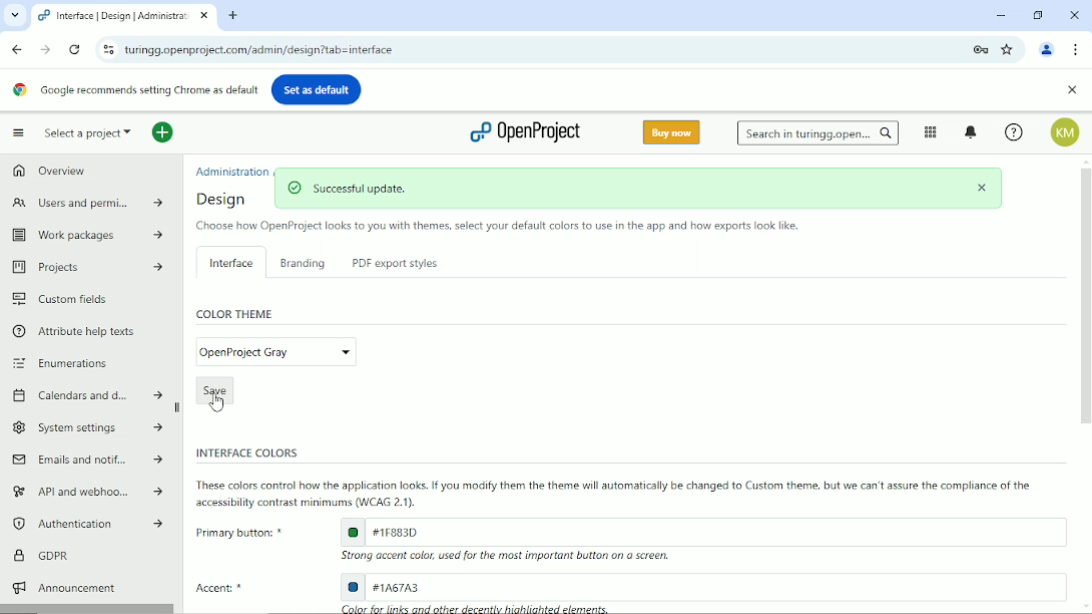 Image resolution: width=1092 pixels, height=614 pixels. What do you see at coordinates (307, 503) in the screenshot?
I see `ll accessibility contrast minimums (WCAG 2.1).` at bounding box center [307, 503].